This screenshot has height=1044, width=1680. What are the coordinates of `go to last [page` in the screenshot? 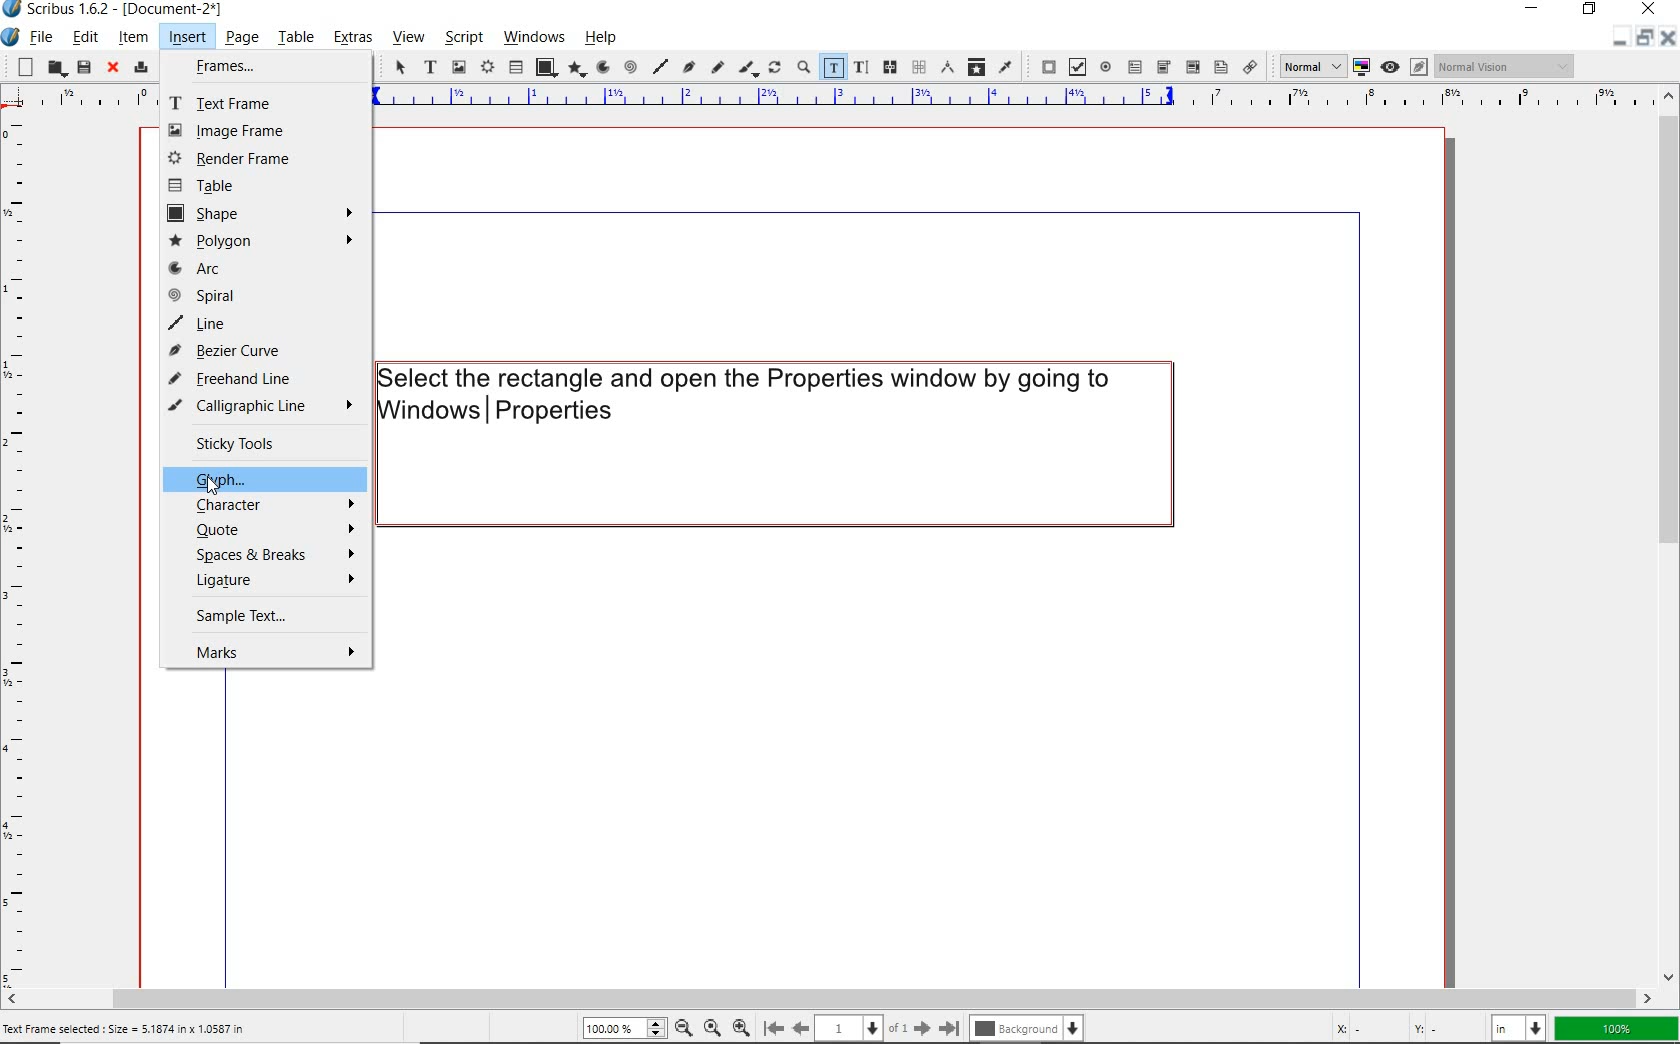 It's located at (949, 1027).